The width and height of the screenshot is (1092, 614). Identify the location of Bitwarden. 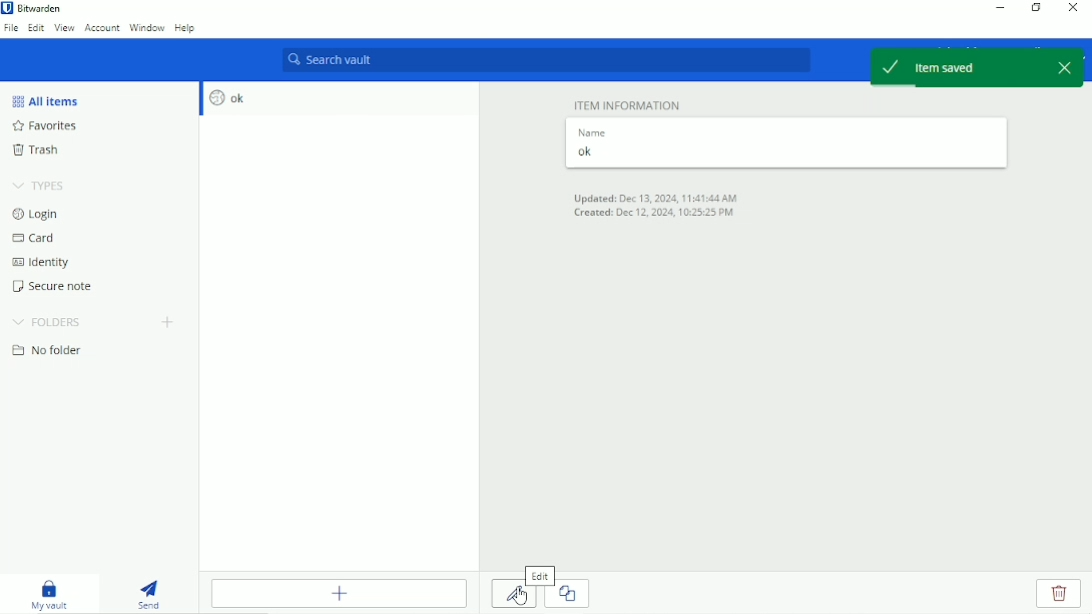
(40, 8).